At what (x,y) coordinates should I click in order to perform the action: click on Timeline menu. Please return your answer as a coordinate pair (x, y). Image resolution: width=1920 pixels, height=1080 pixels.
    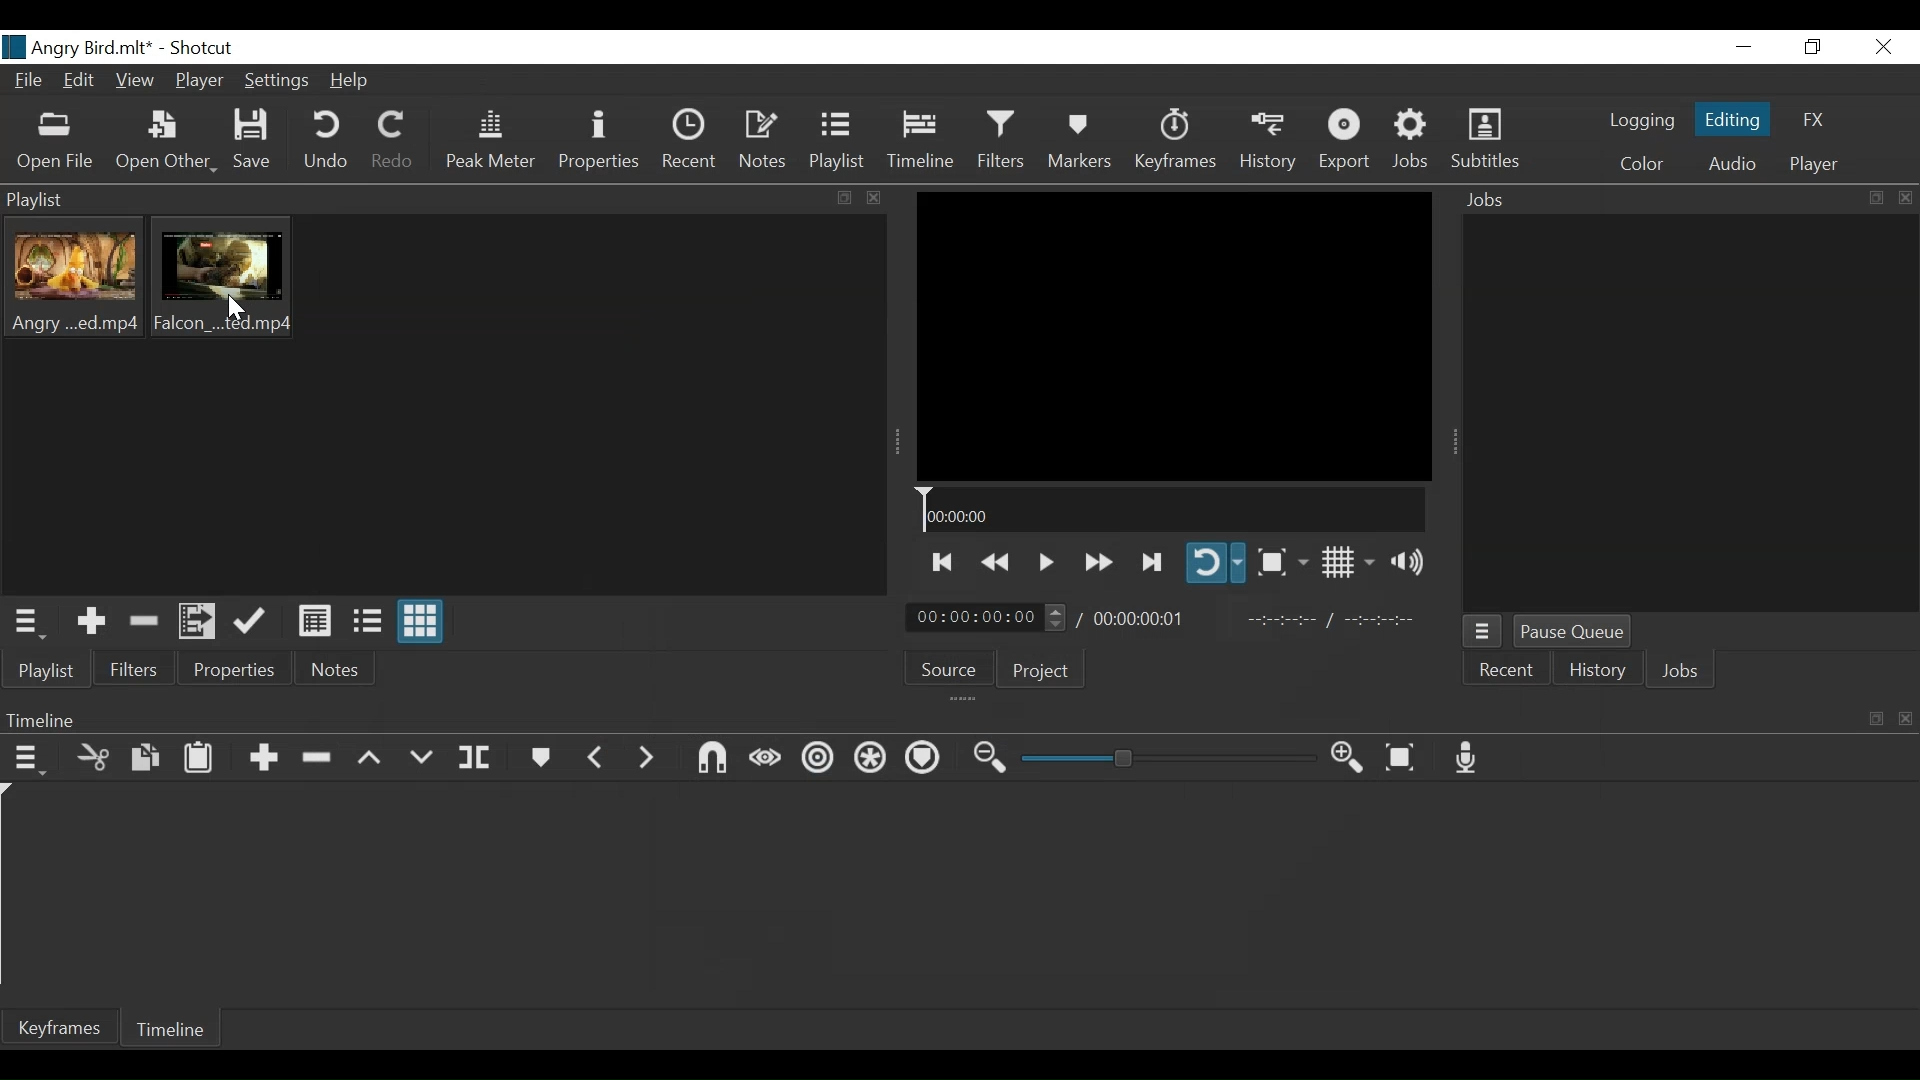
    Looking at the image, I should click on (32, 757).